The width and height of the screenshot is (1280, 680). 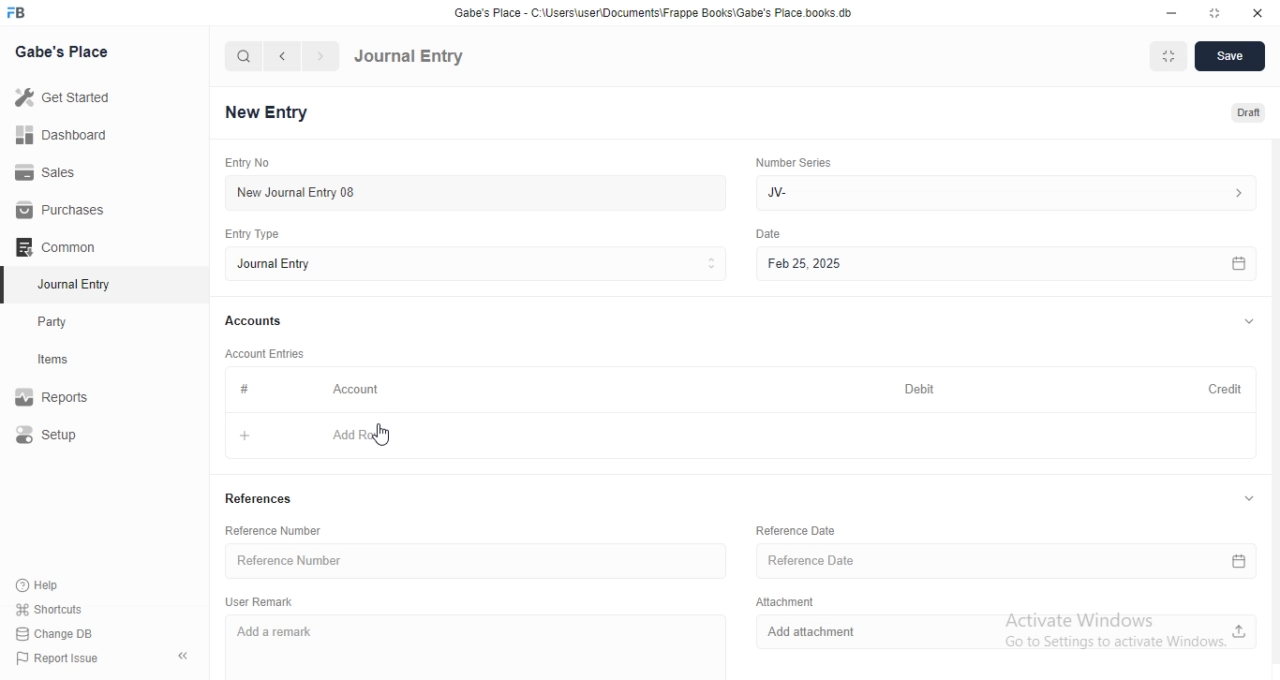 What do you see at coordinates (267, 354) in the screenshot?
I see `Account Entries` at bounding box center [267, 354].